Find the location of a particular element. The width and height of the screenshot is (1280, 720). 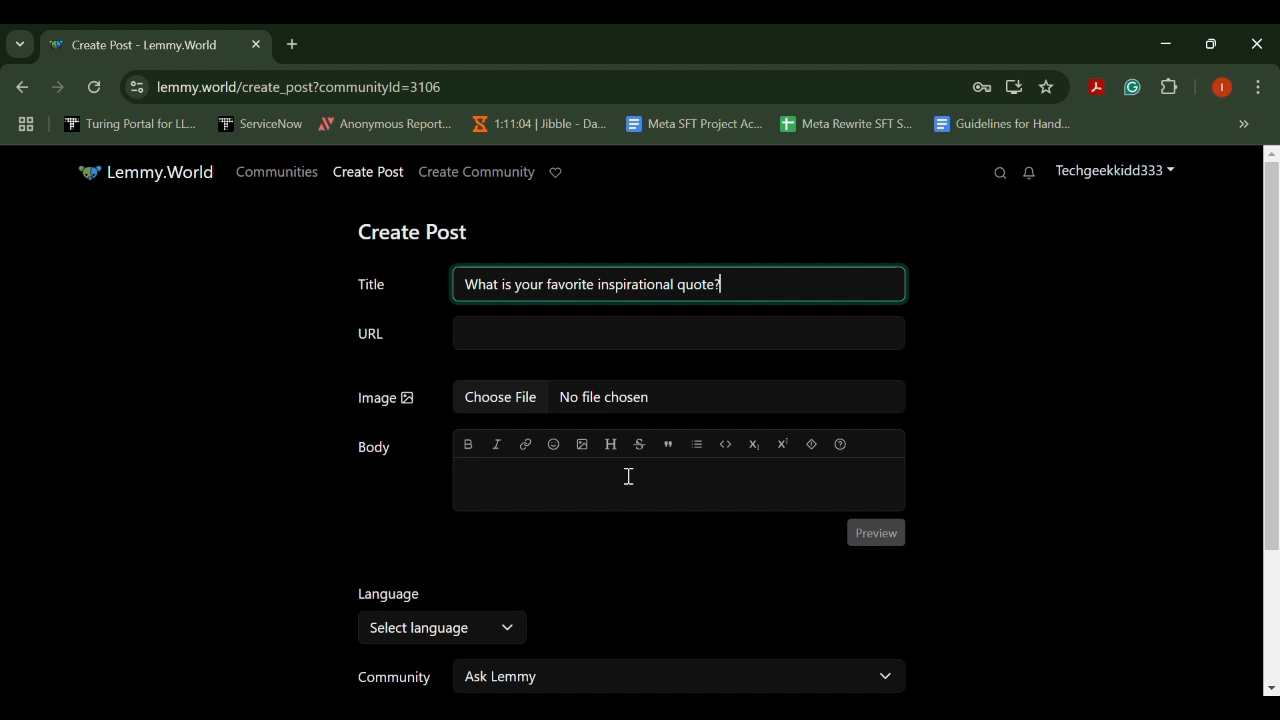

lemmy.world/create_post?communityld=3106 is located at coordinates (295, 85).